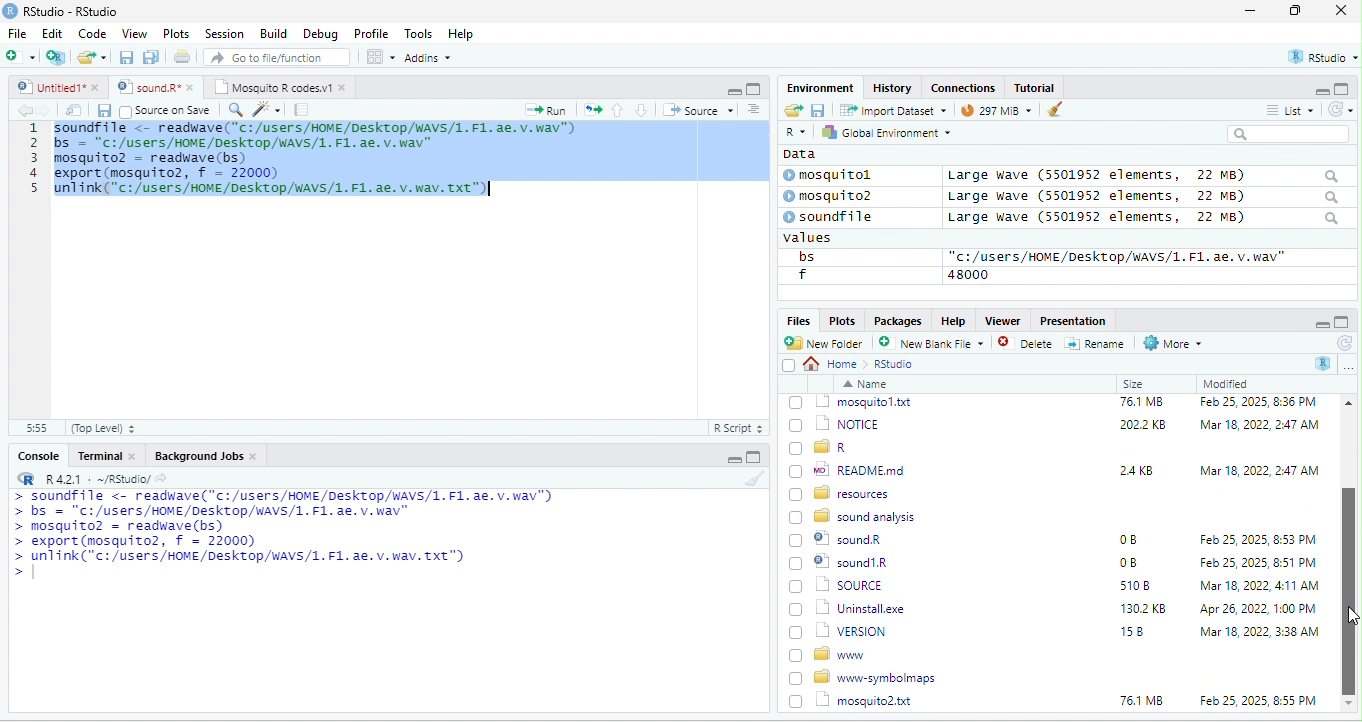 The height and width of the screenshot is (722, 1362). I want to click on refresh, so click(1343, 343).